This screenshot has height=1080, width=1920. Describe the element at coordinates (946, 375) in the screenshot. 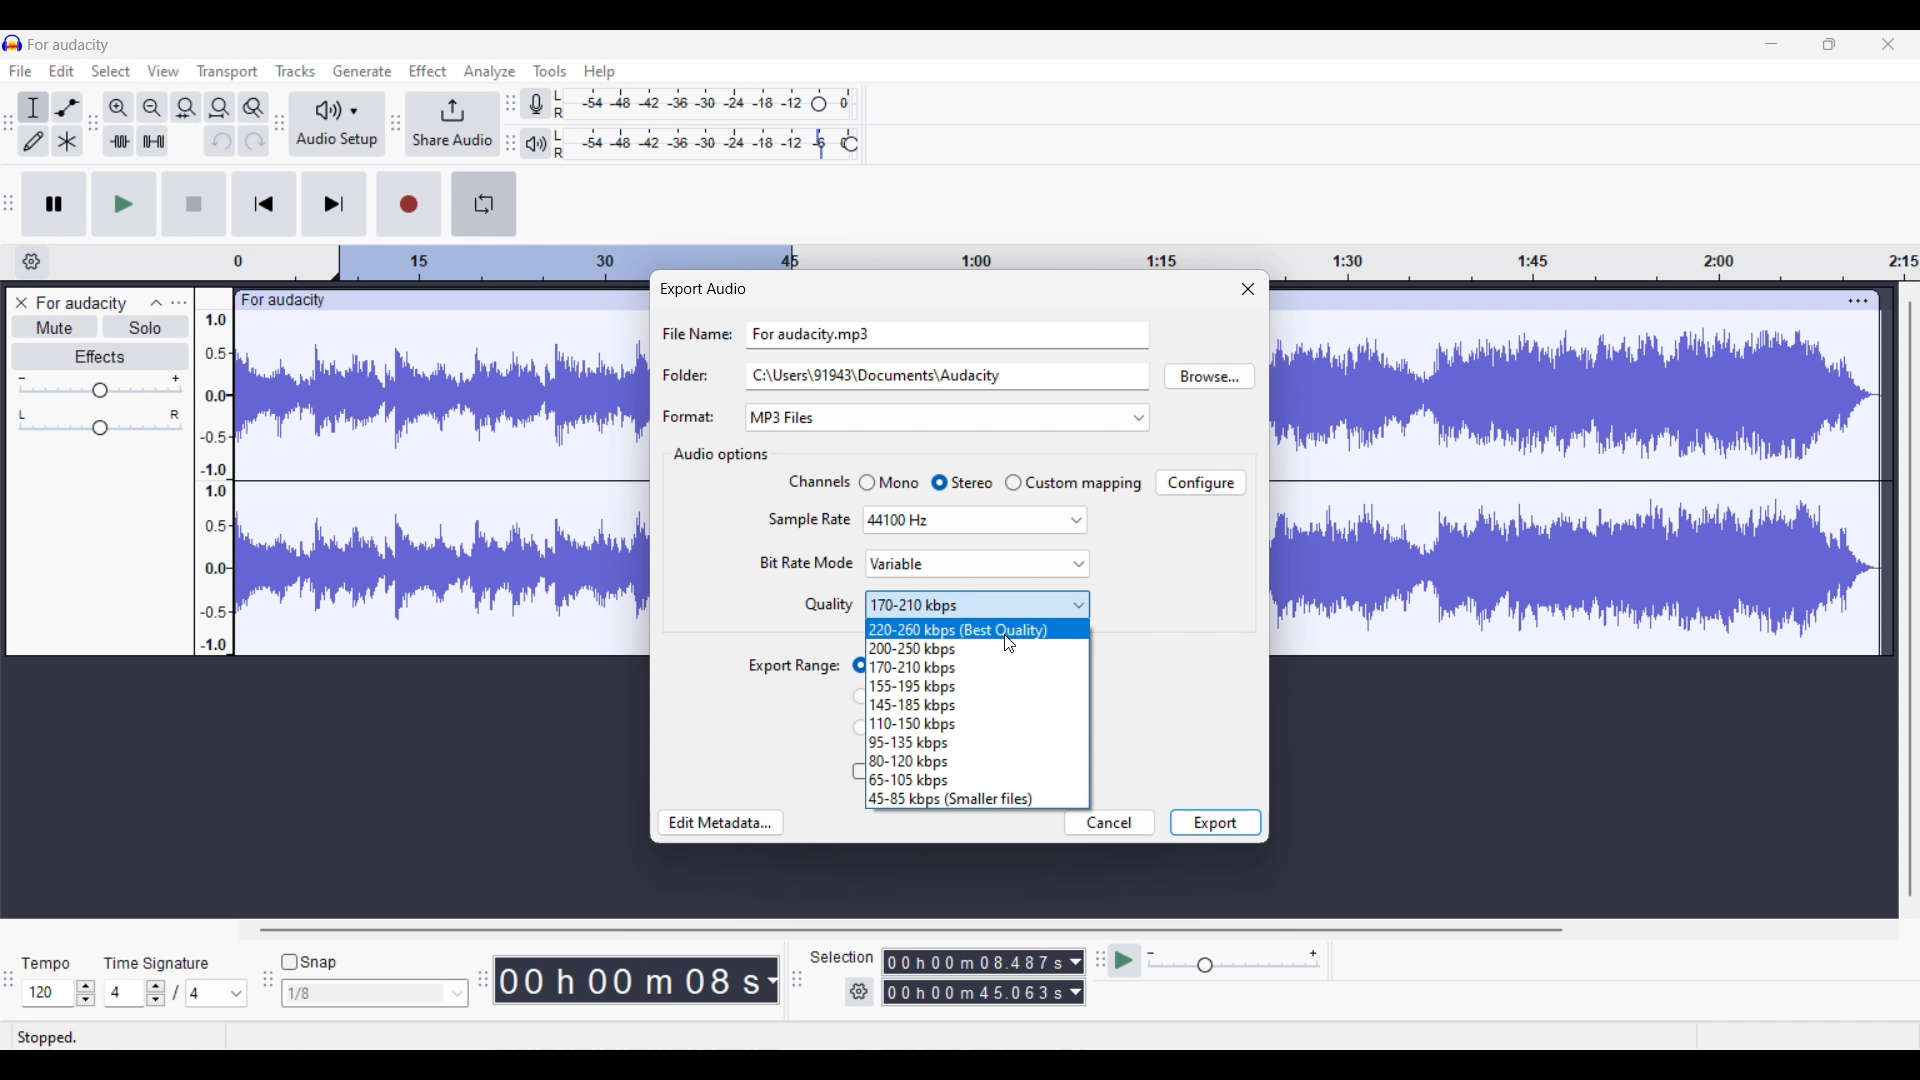

I see `Text box for Folders` at that location.